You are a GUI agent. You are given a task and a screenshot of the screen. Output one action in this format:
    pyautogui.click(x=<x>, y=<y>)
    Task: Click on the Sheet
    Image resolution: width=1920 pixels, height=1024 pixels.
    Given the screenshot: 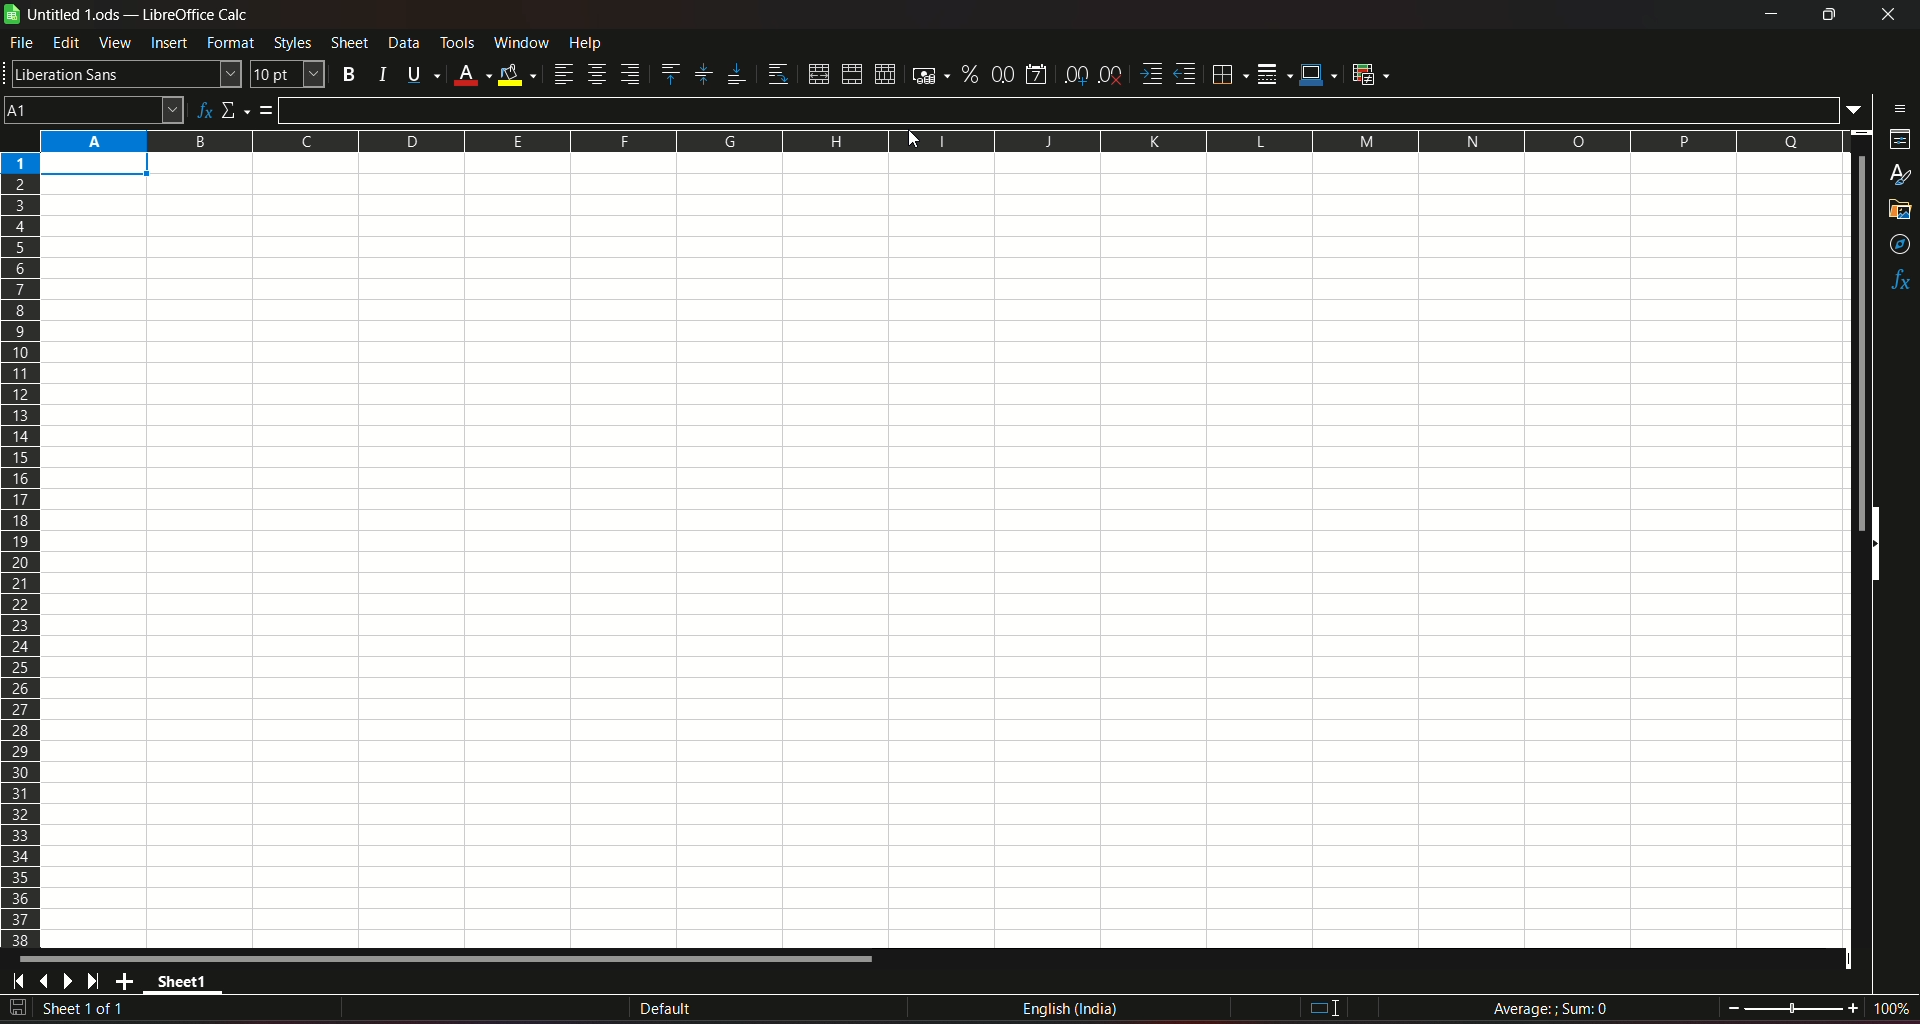 What is the action you would take?
    pyautogui.click(x=348, y=43)
    